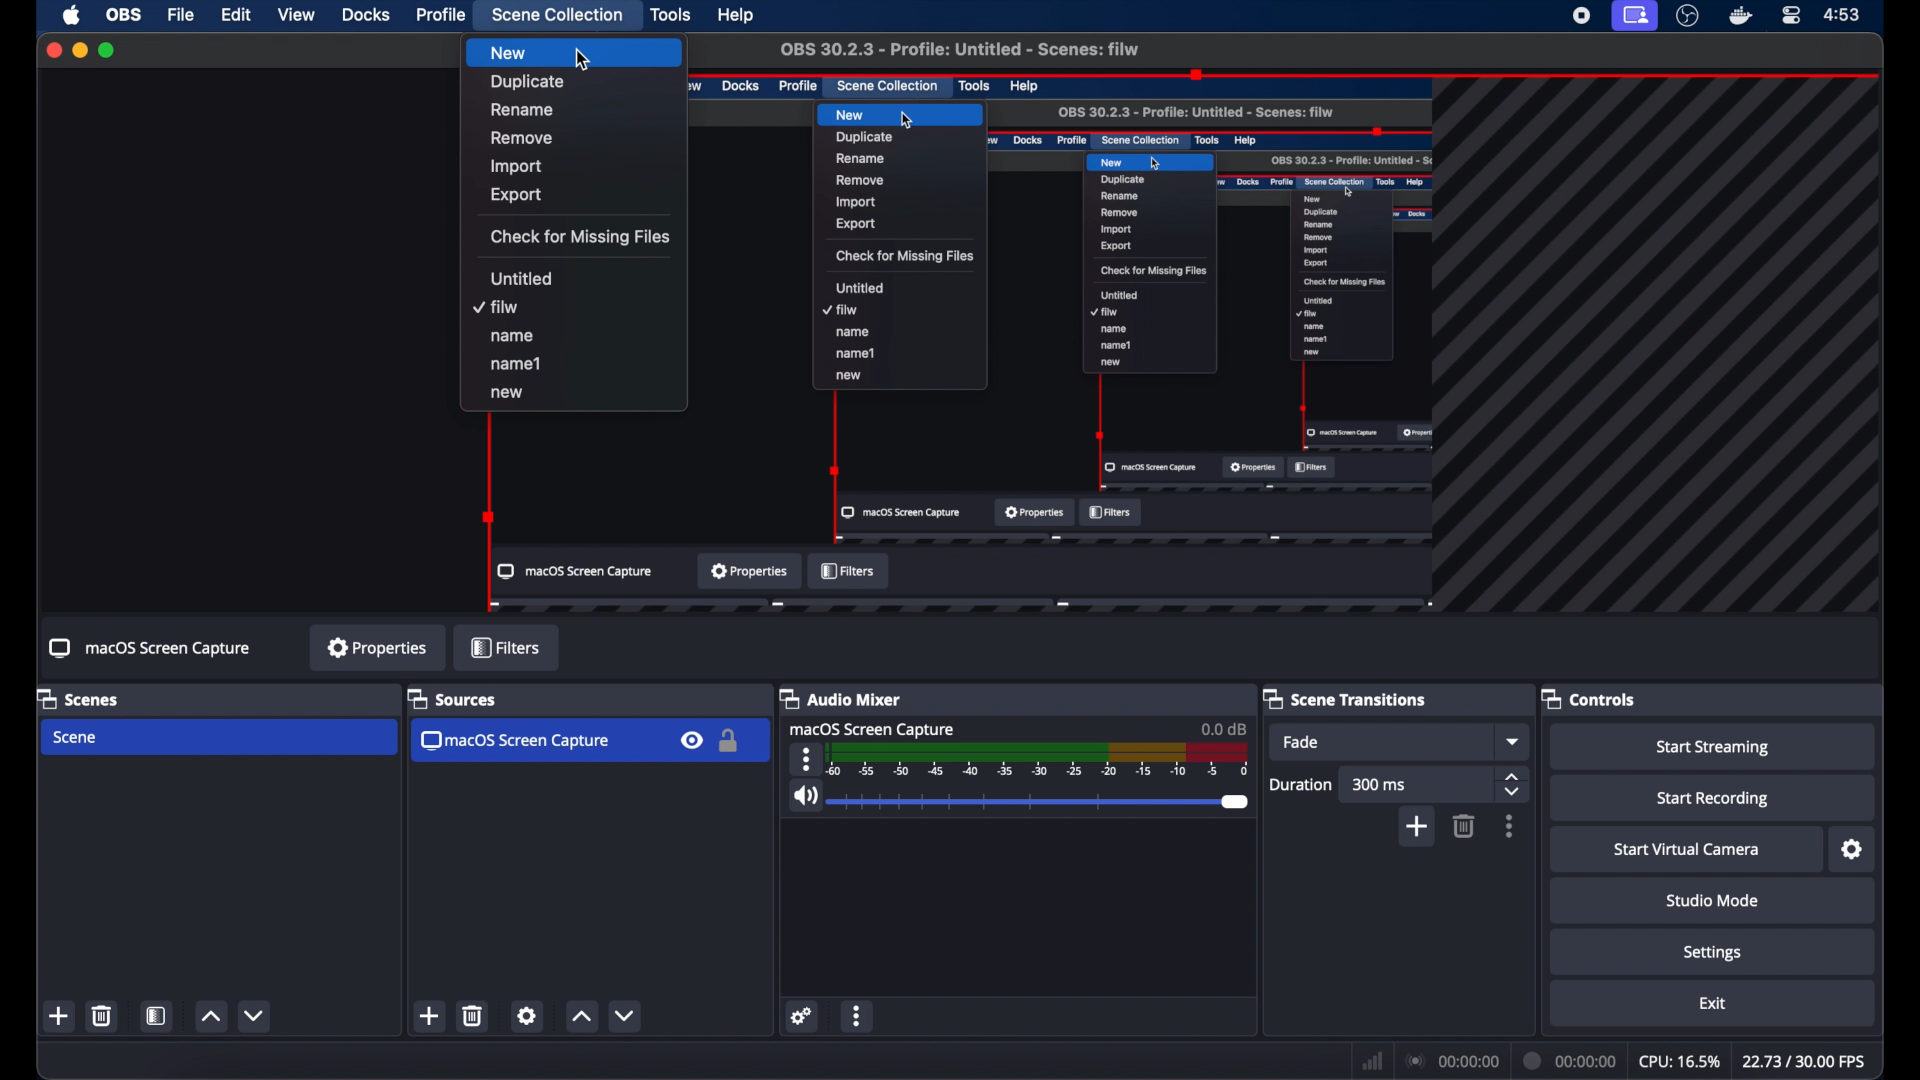  What do you see at coordinates (1718, 796) in the screenshot?
I see `start recording` at bounding box center [1718, 796].